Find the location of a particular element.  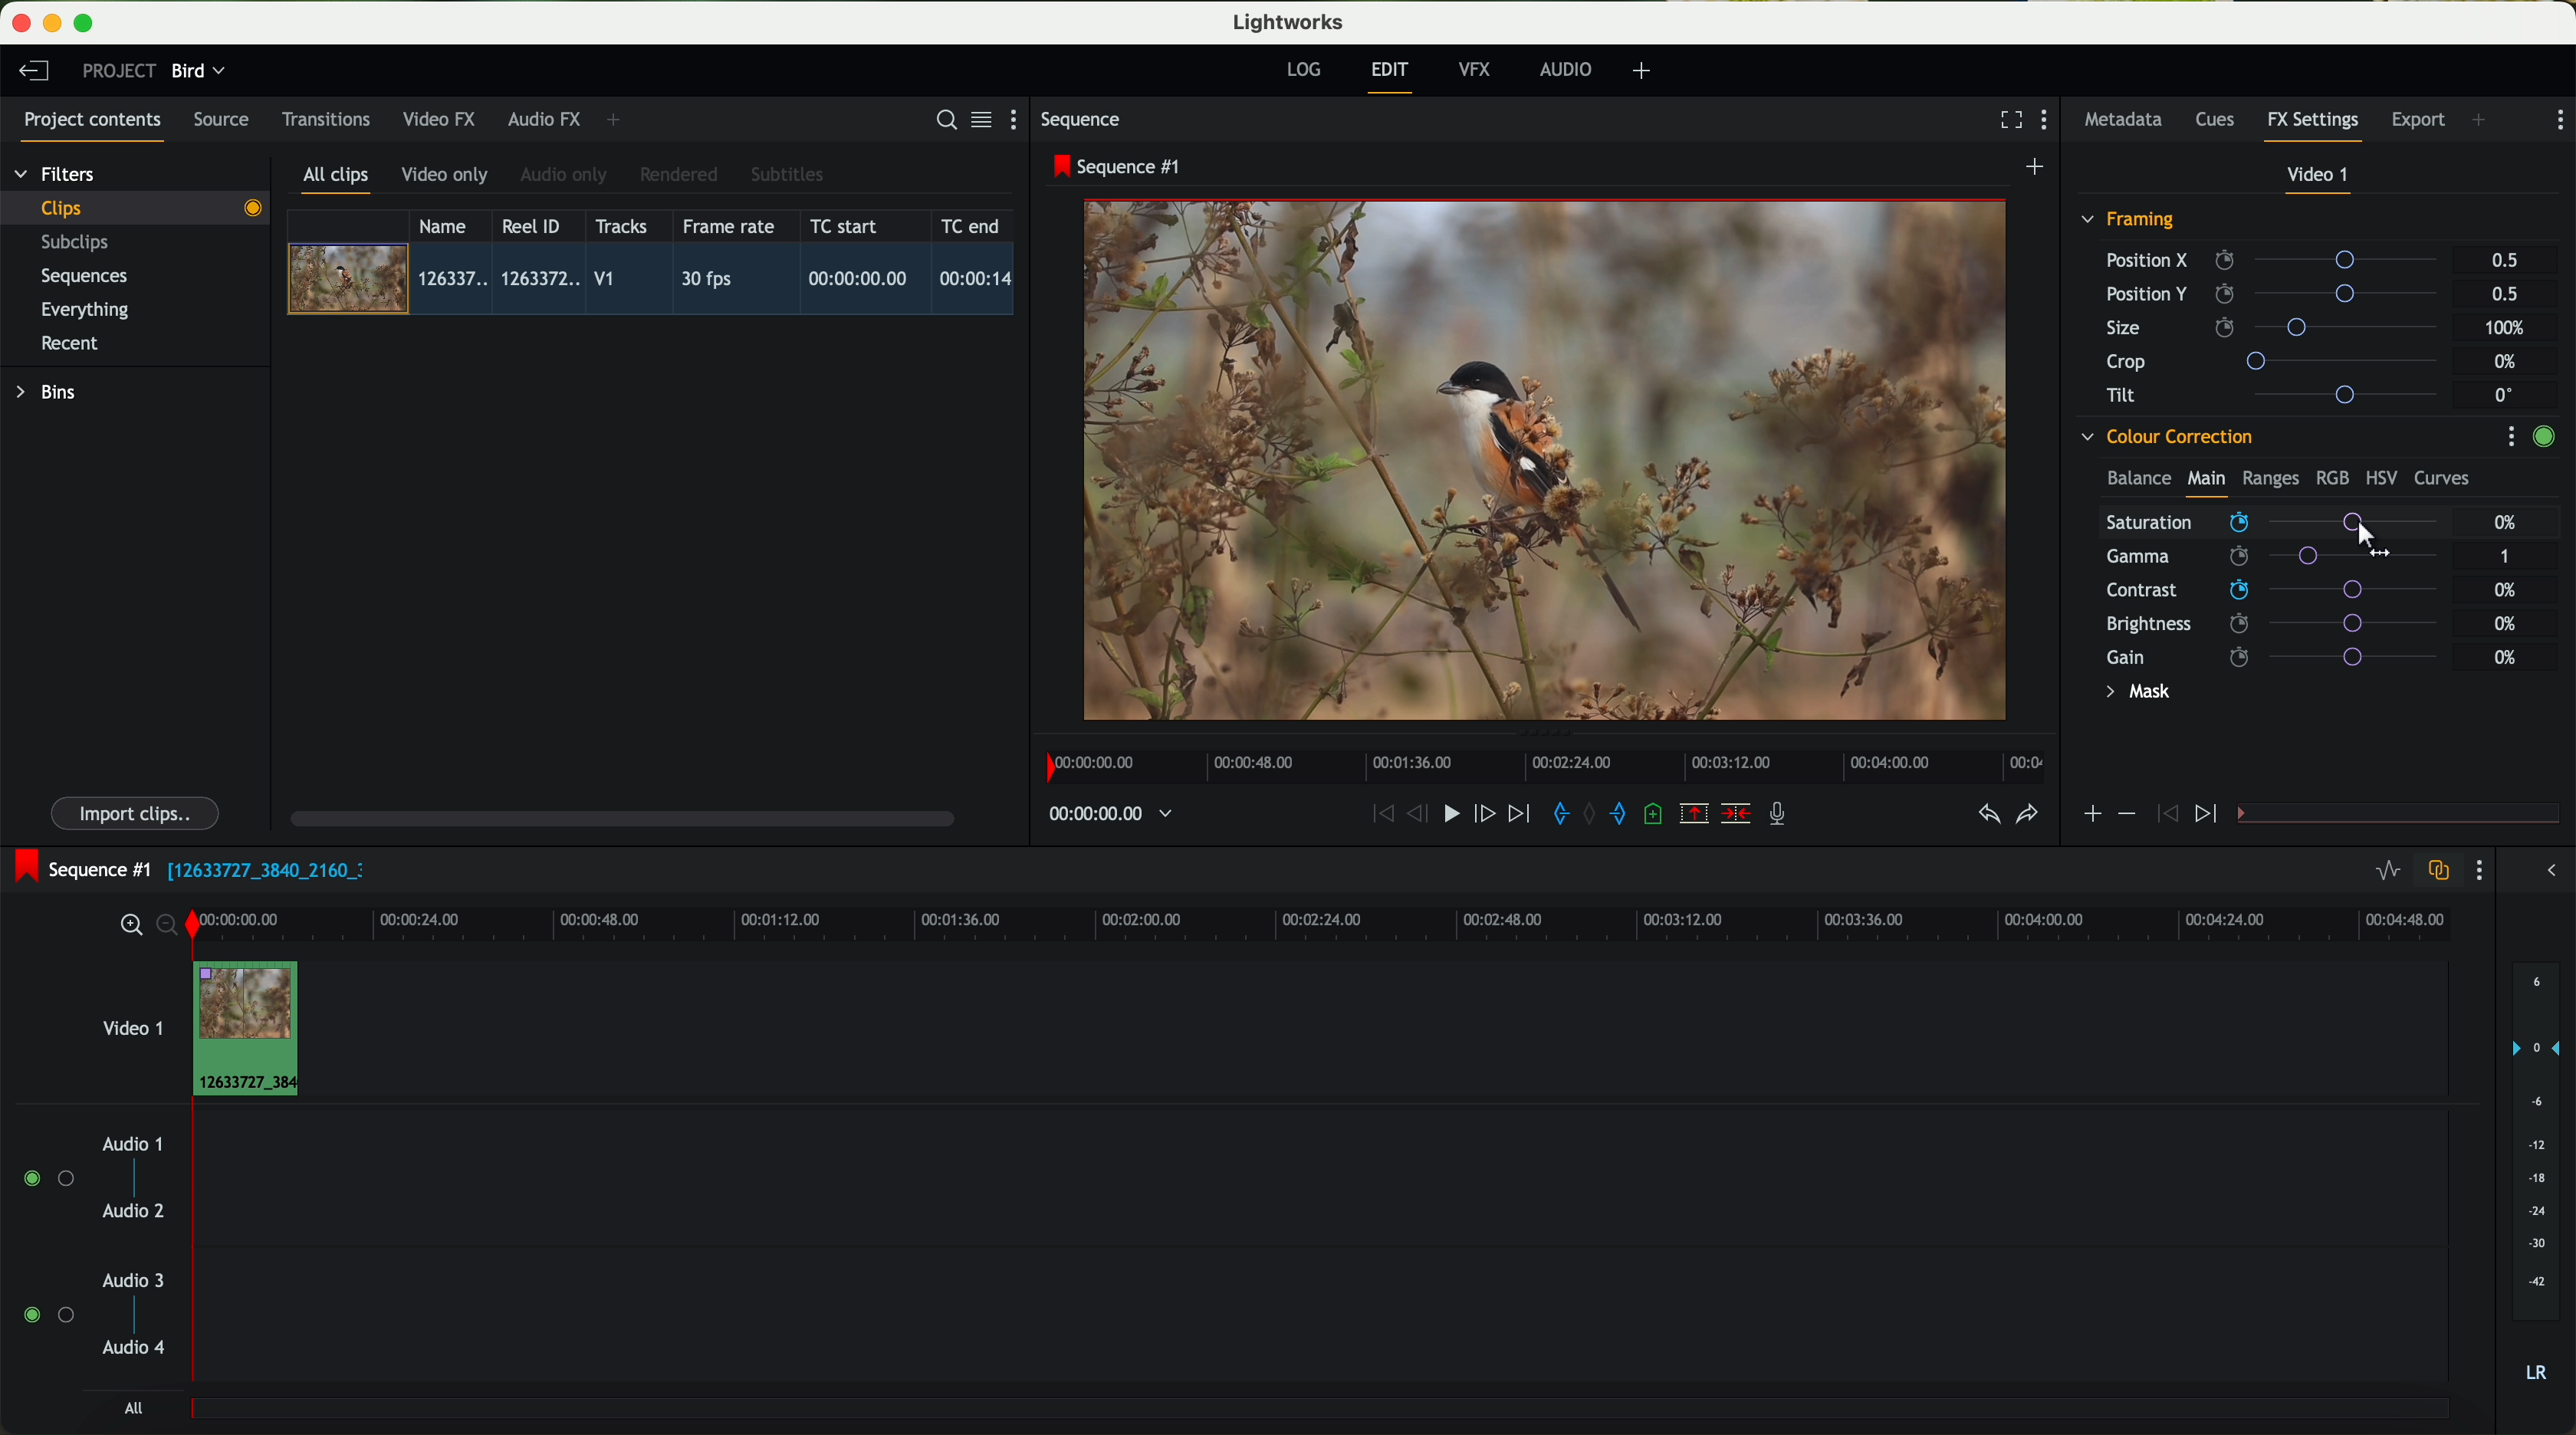

icon is located at coordinates (2125, 814).